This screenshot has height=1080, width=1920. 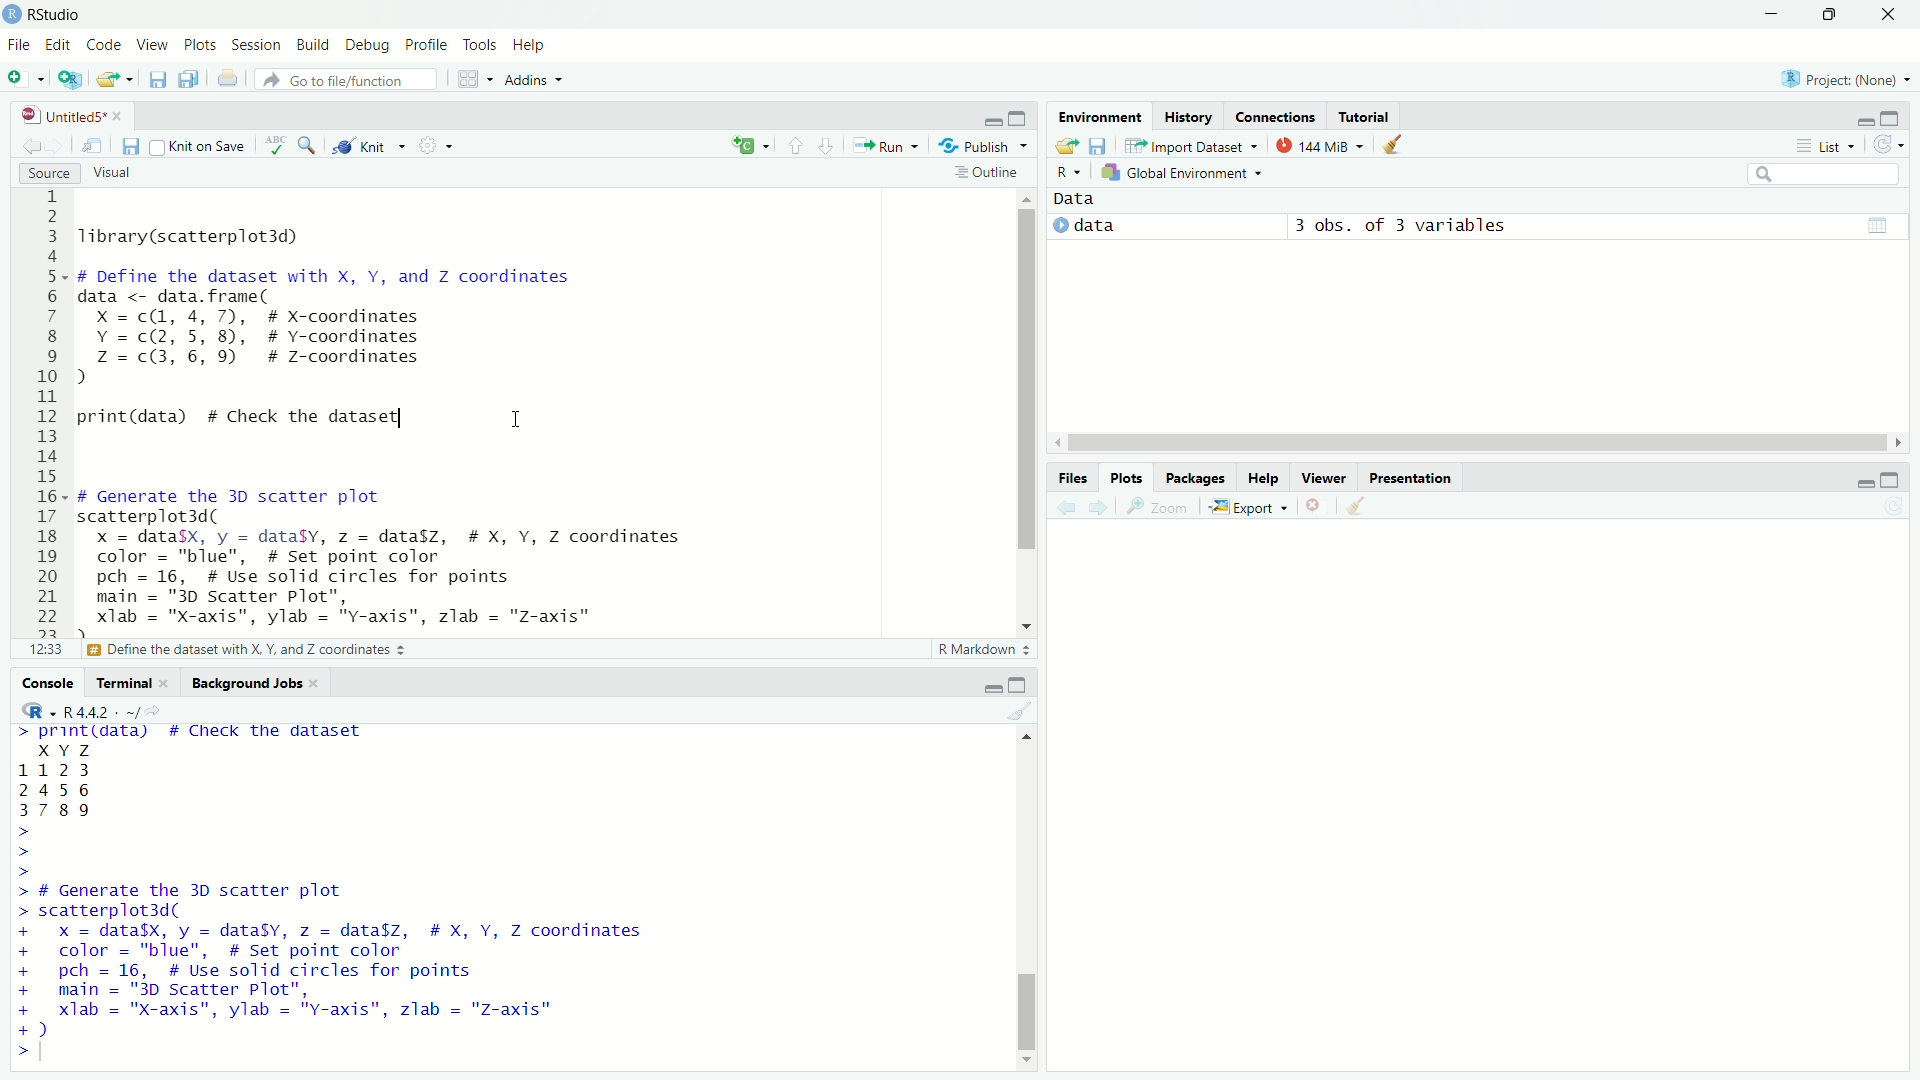 I want to click on view the current working directory, so click(x=166, y=711).